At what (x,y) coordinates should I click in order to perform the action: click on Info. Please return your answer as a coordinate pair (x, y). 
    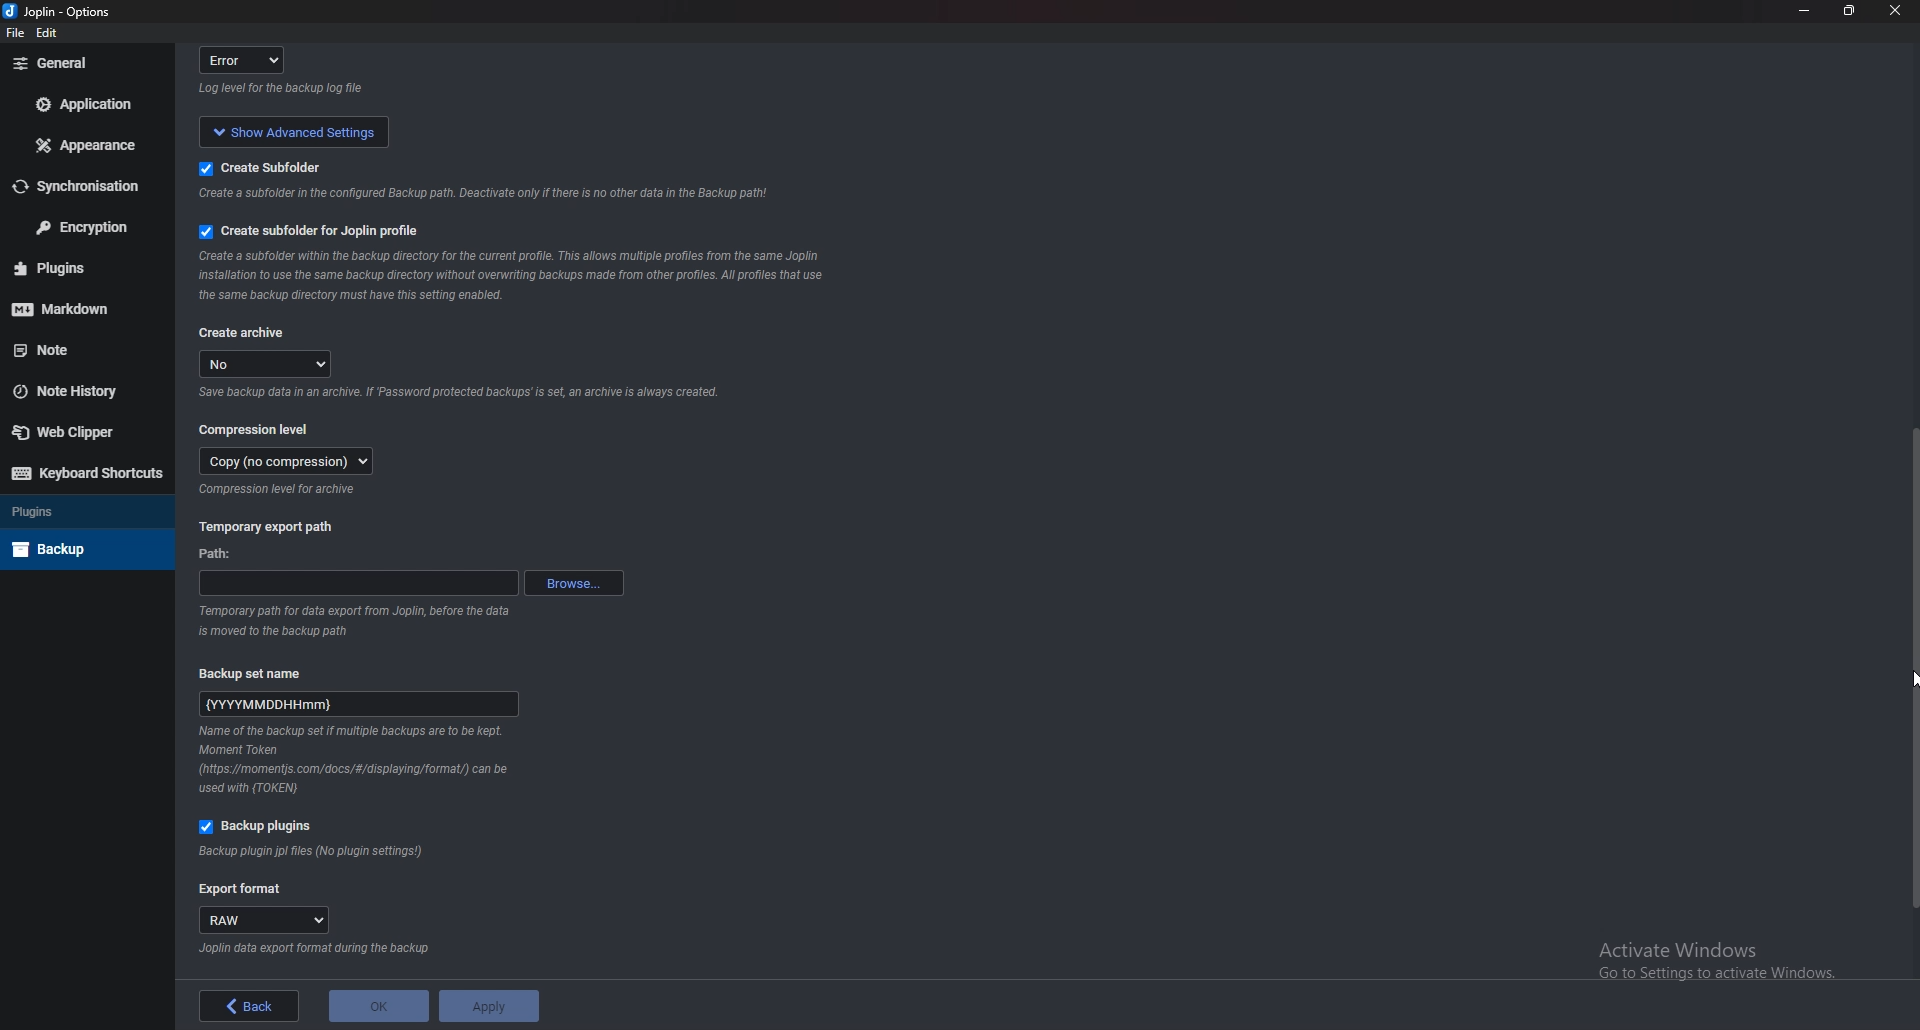
    Looking at the image, I should click on (282, 490).